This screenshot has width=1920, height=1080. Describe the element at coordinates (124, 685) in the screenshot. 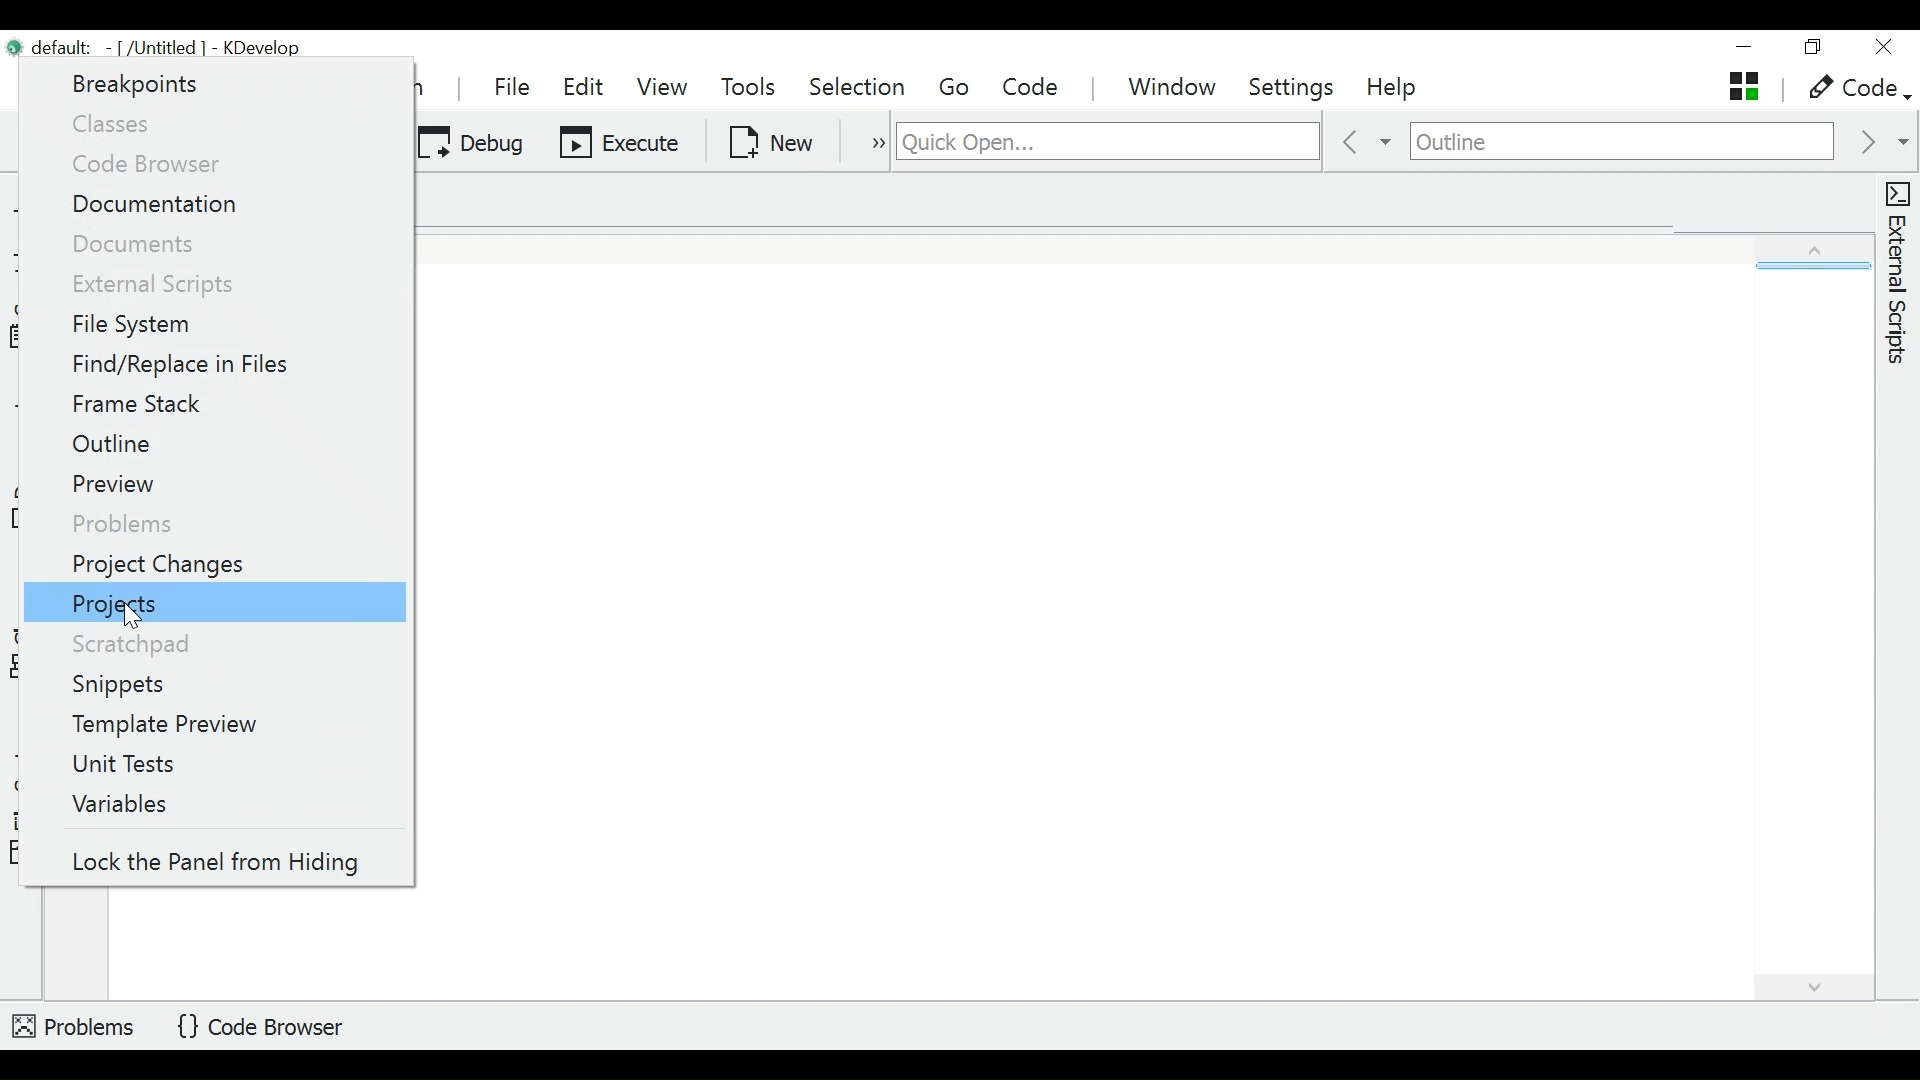

I see `Snippets` at that location.